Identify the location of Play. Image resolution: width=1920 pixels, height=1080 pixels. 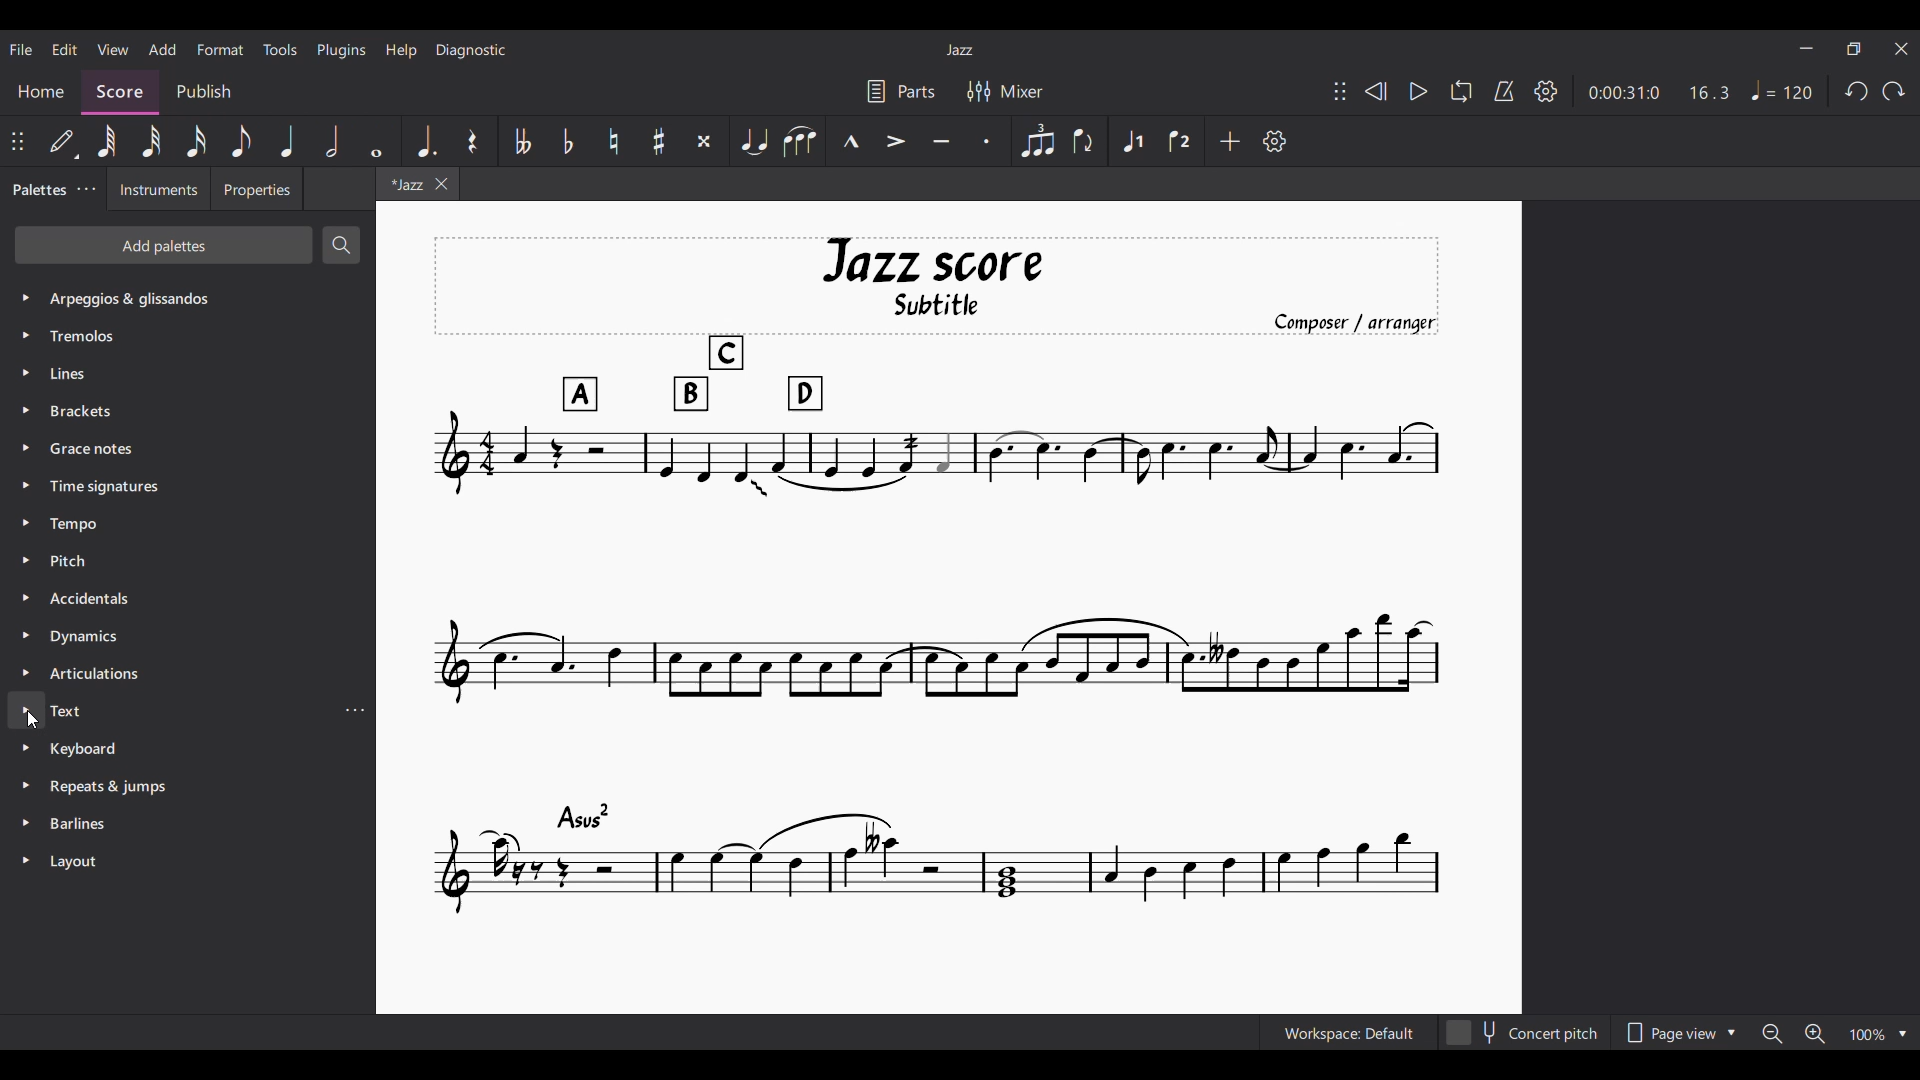
(1419, 91).